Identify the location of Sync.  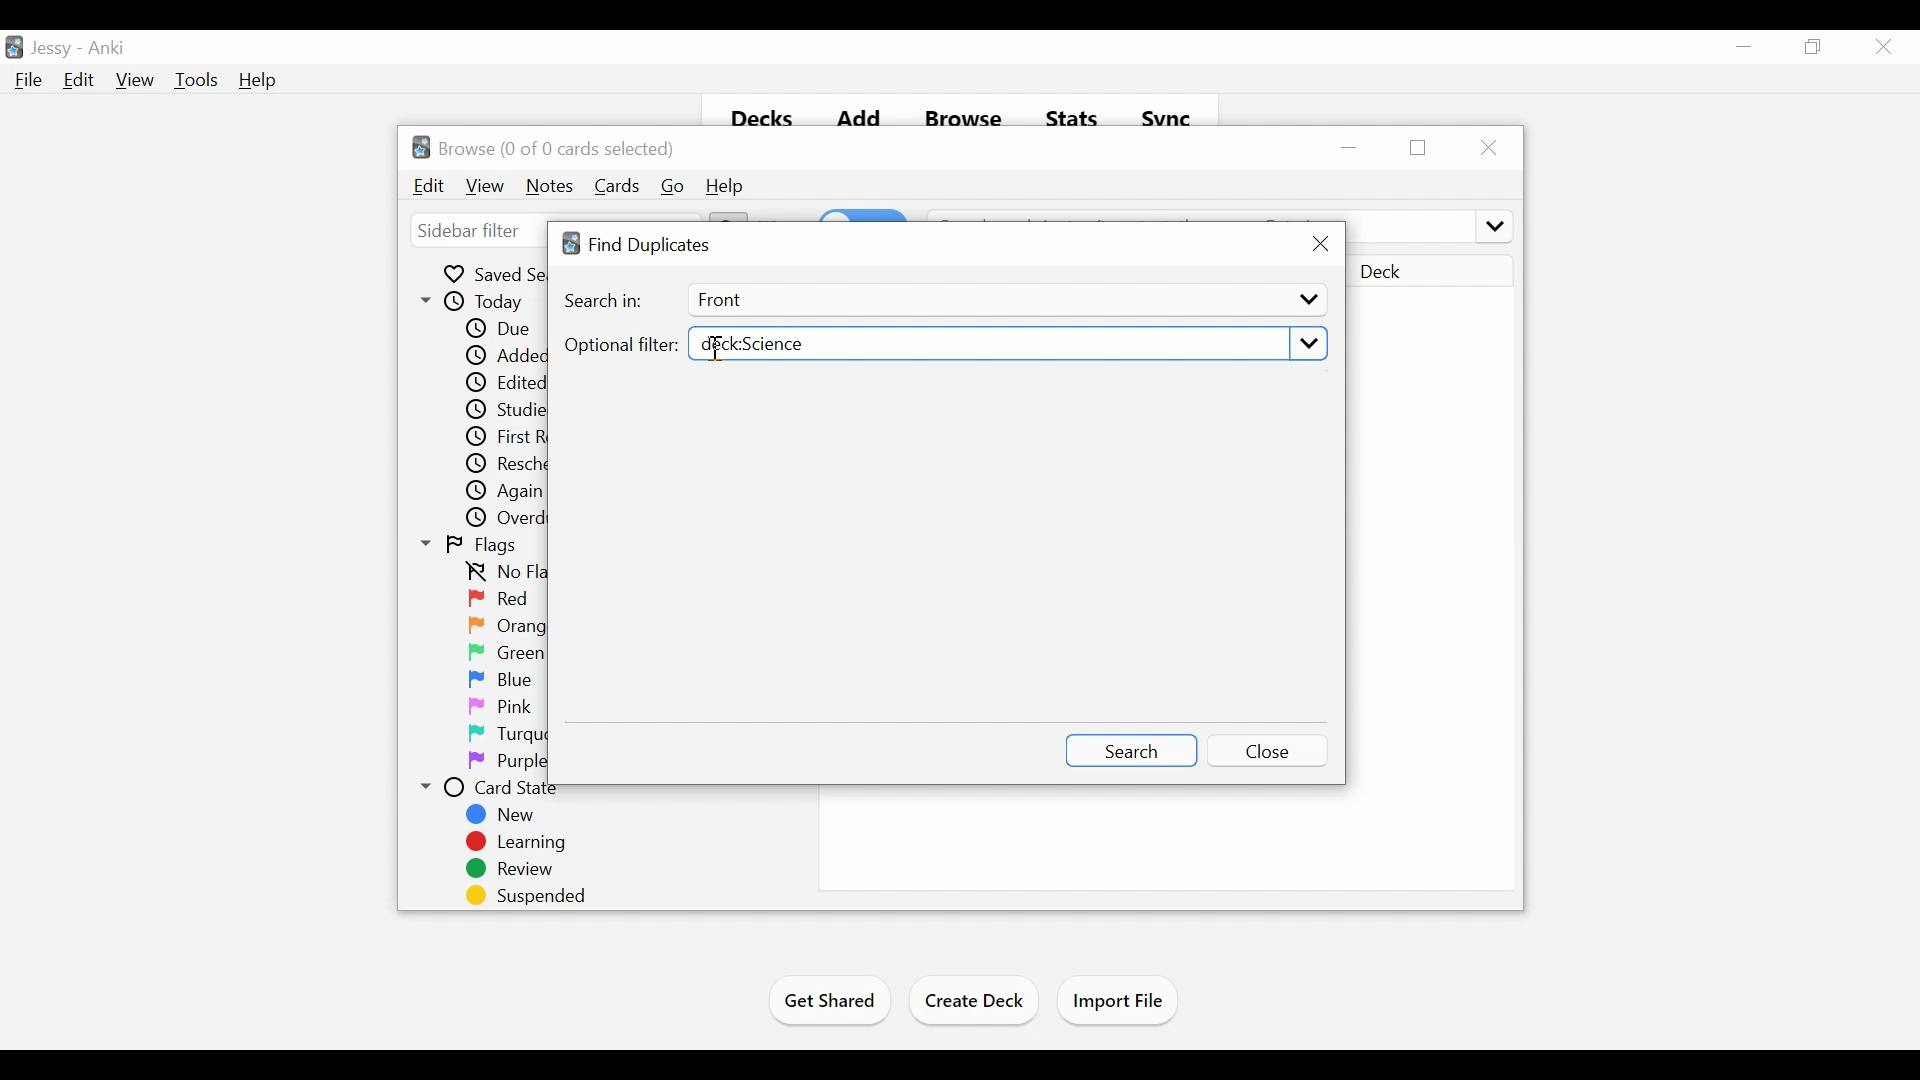
(1168, 115).